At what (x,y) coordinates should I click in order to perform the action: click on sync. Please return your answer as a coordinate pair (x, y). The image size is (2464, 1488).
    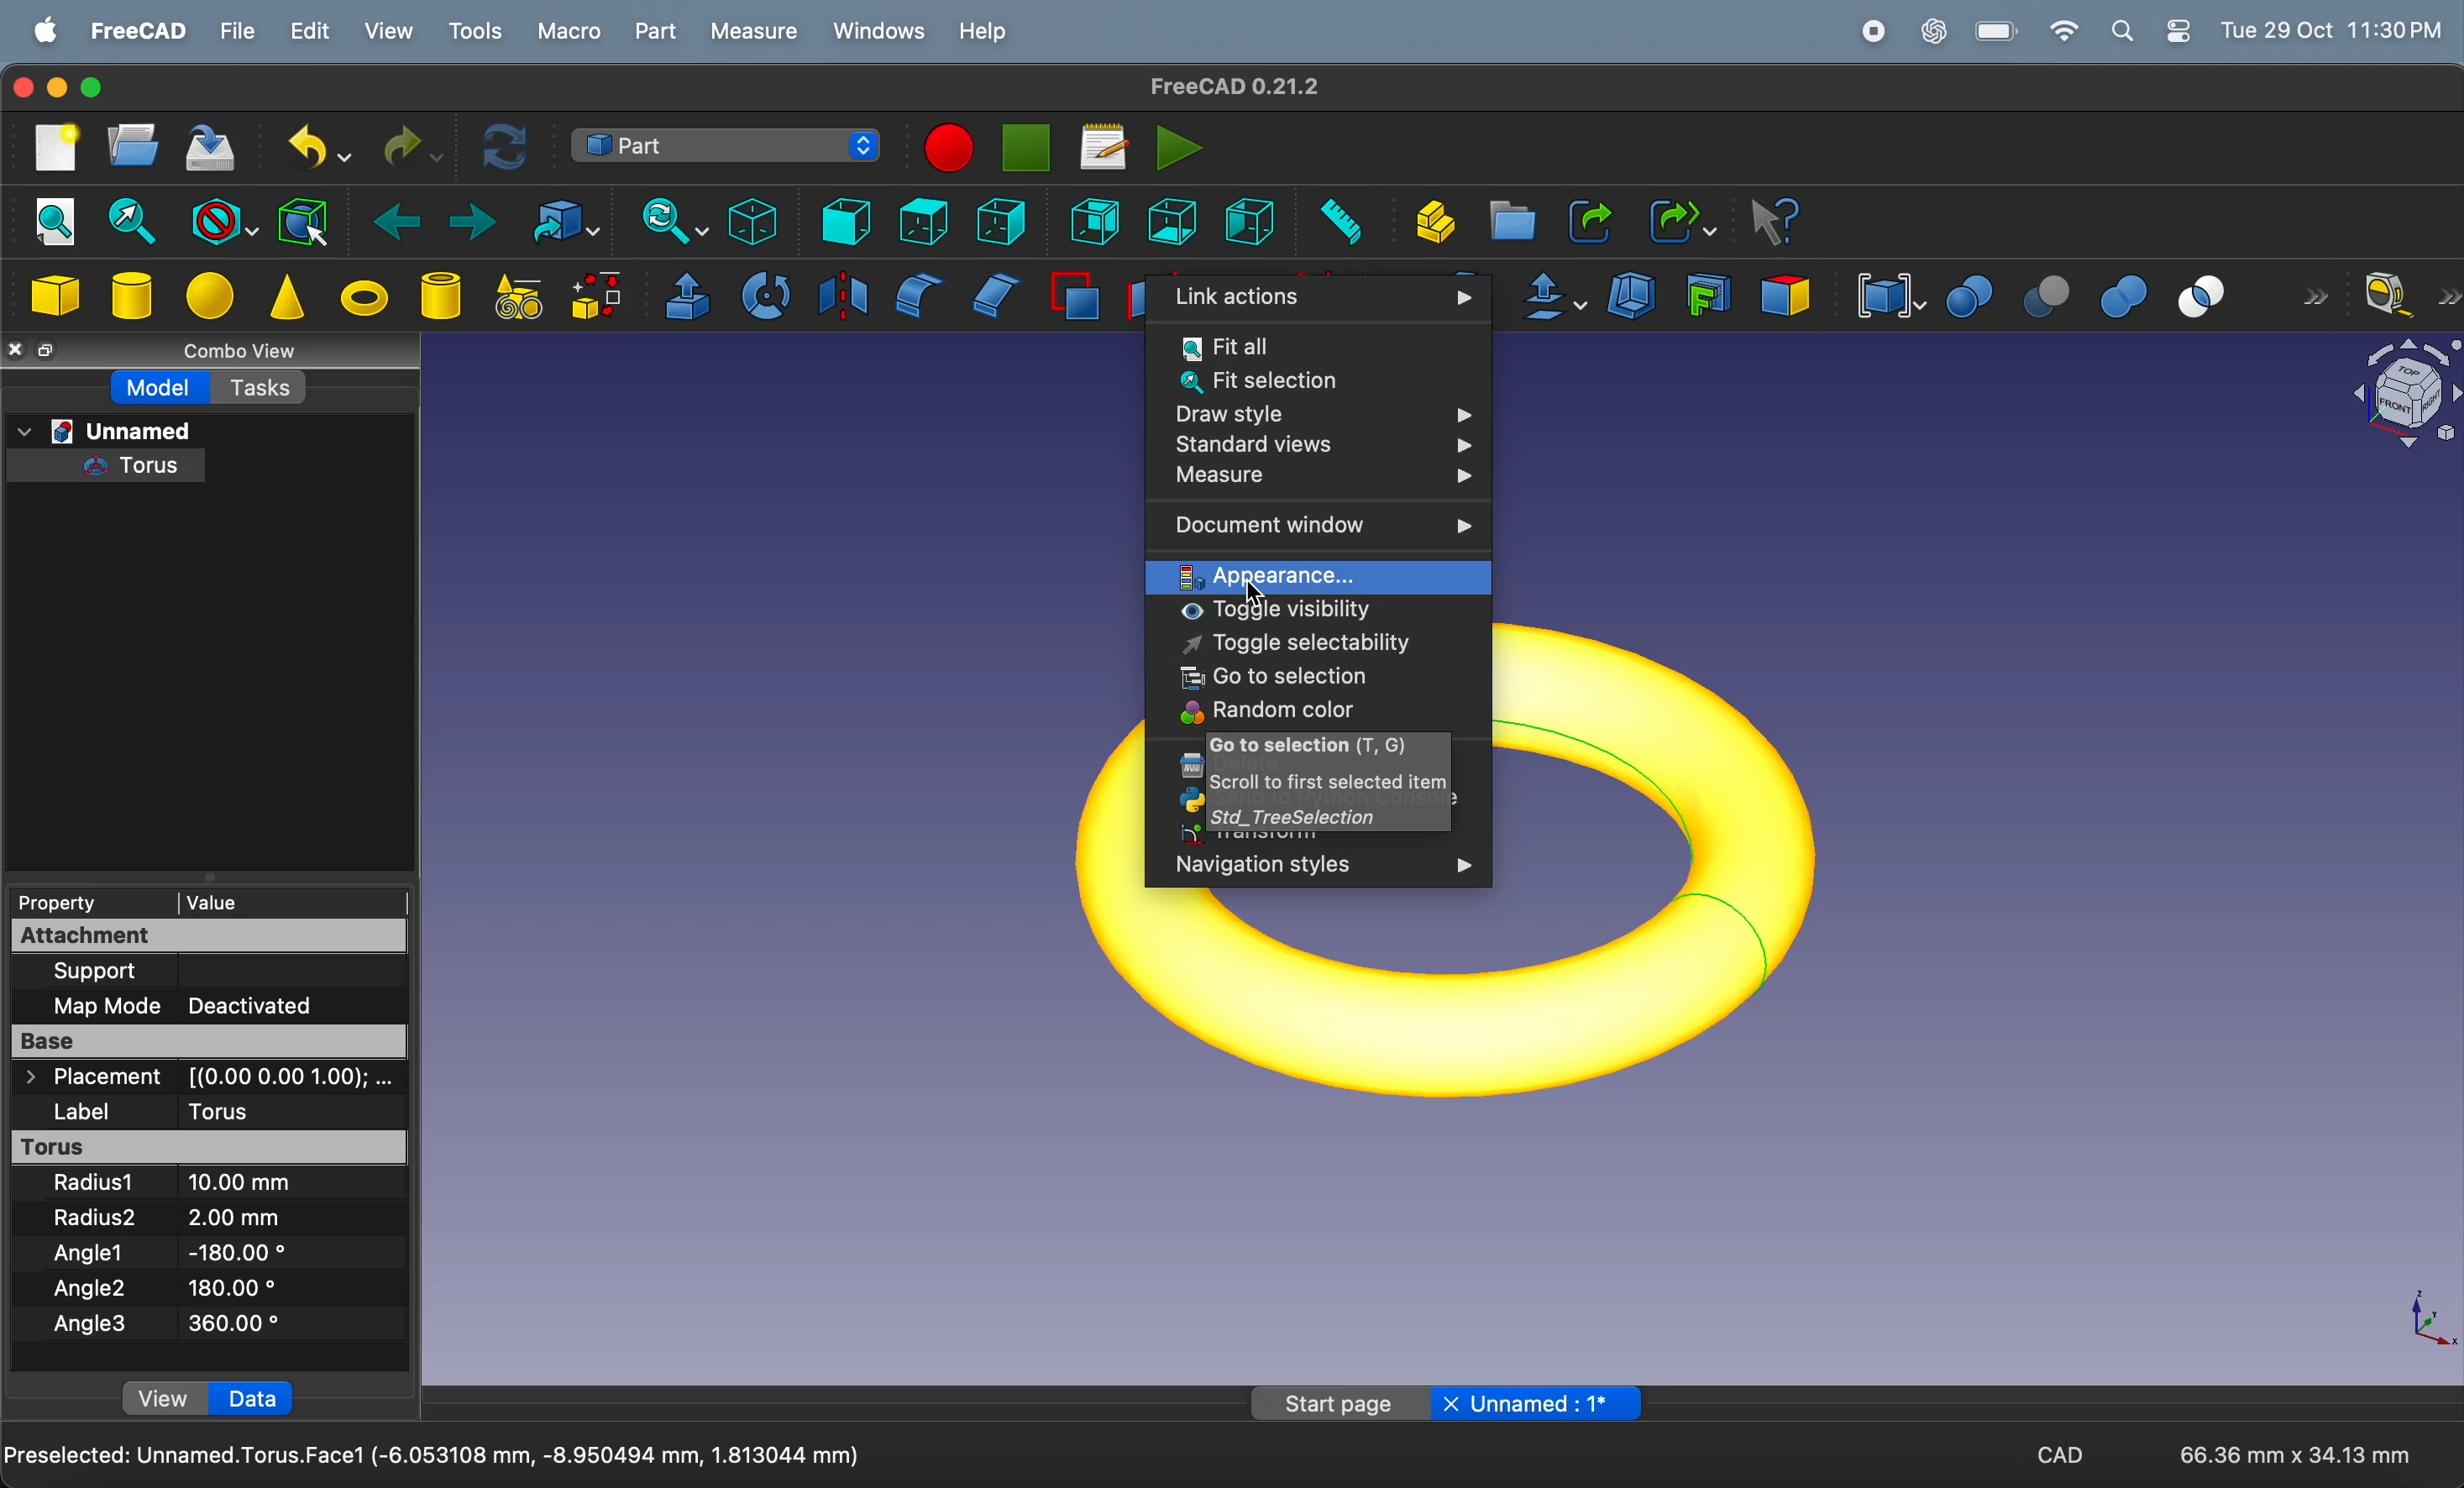
    Looking at the image, I should click on (663, 219).